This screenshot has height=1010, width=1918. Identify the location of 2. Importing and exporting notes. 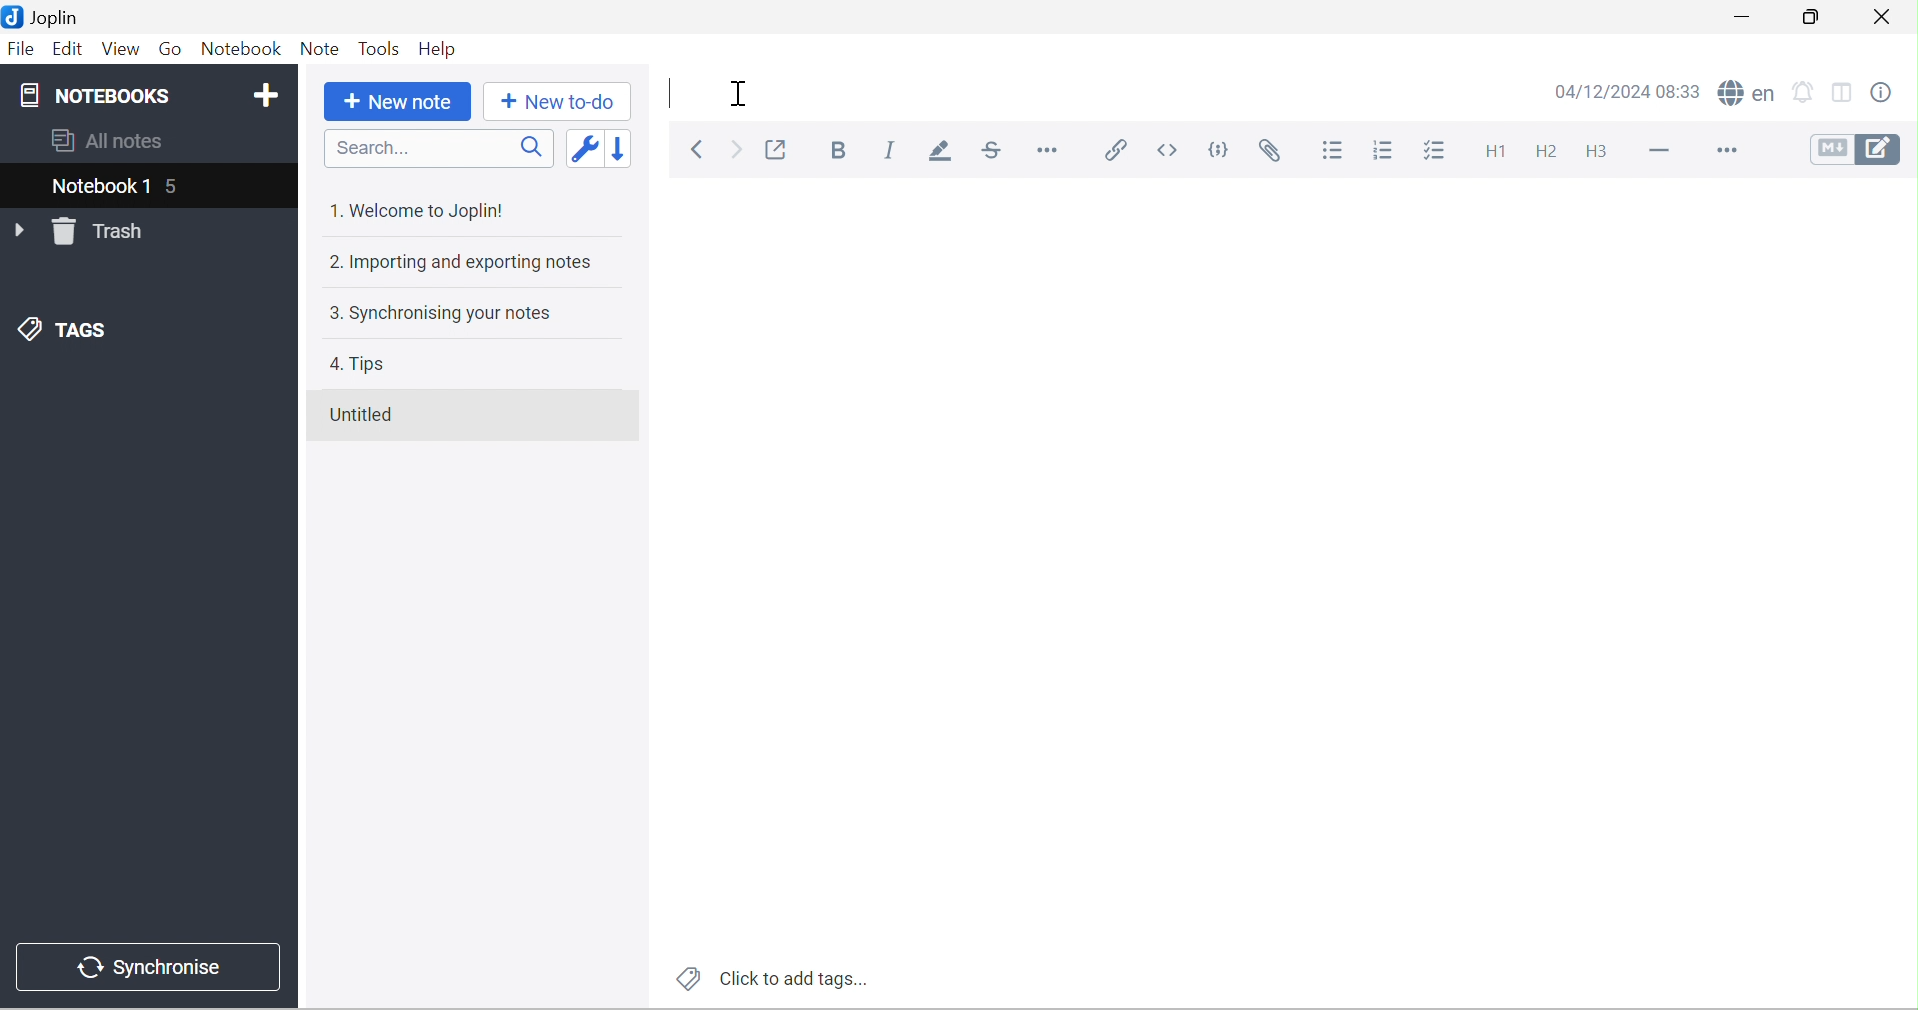
(465, 264).